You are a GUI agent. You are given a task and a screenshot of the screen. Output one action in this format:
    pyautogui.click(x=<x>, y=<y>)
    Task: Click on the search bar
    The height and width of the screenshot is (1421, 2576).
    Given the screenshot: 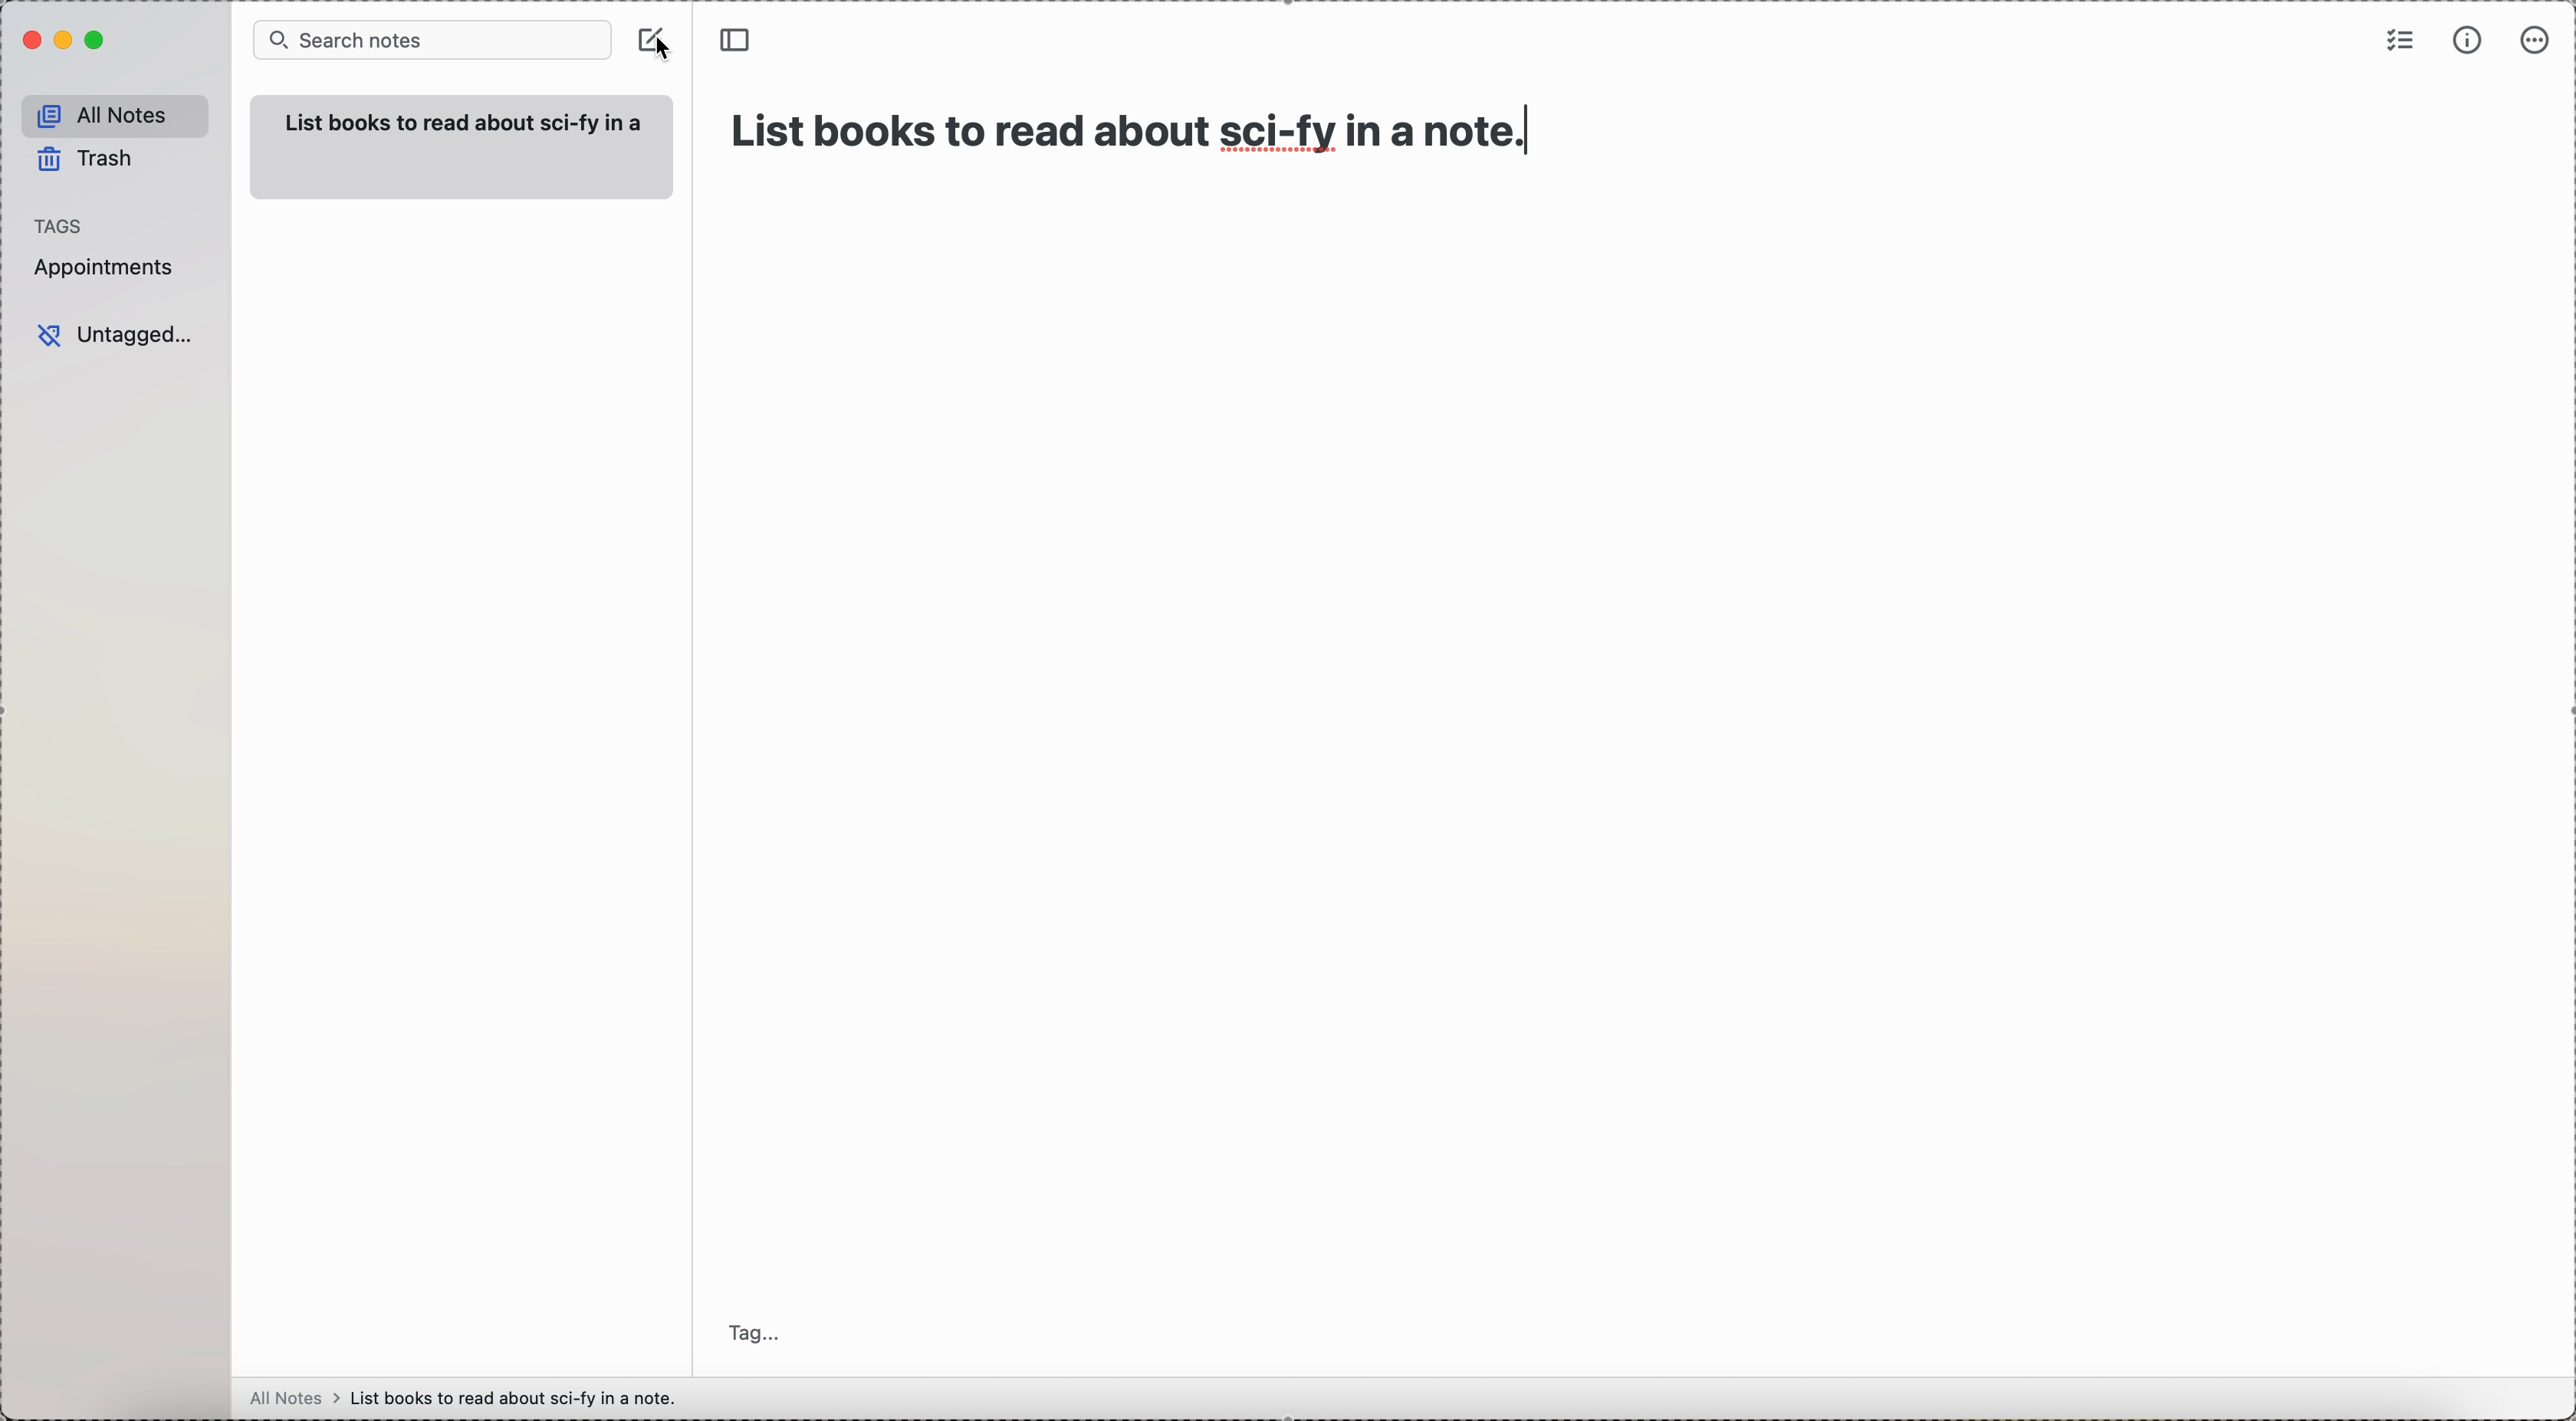 What is the action you would take?
    pyautogui.click(x=430, y=41)
    